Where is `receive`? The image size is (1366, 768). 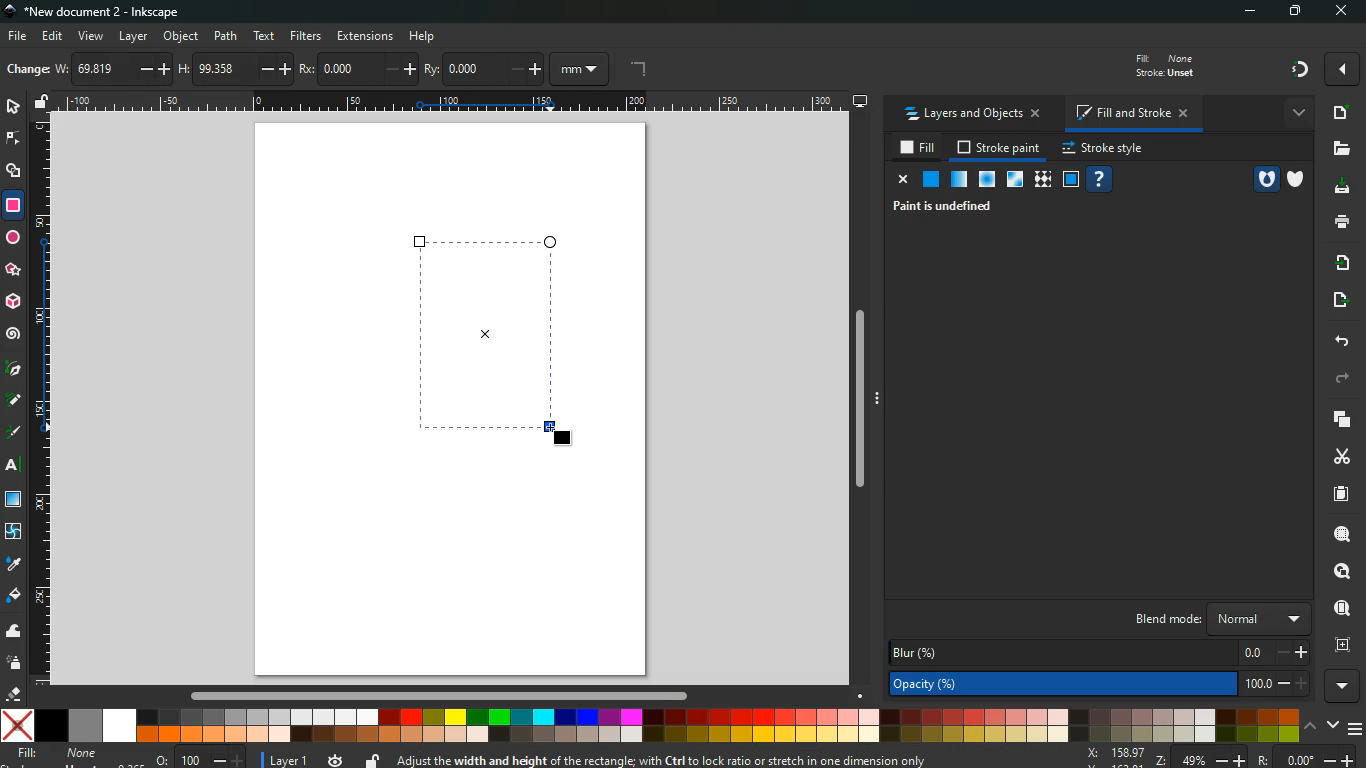 receive is located at coordinates (1345, 264).